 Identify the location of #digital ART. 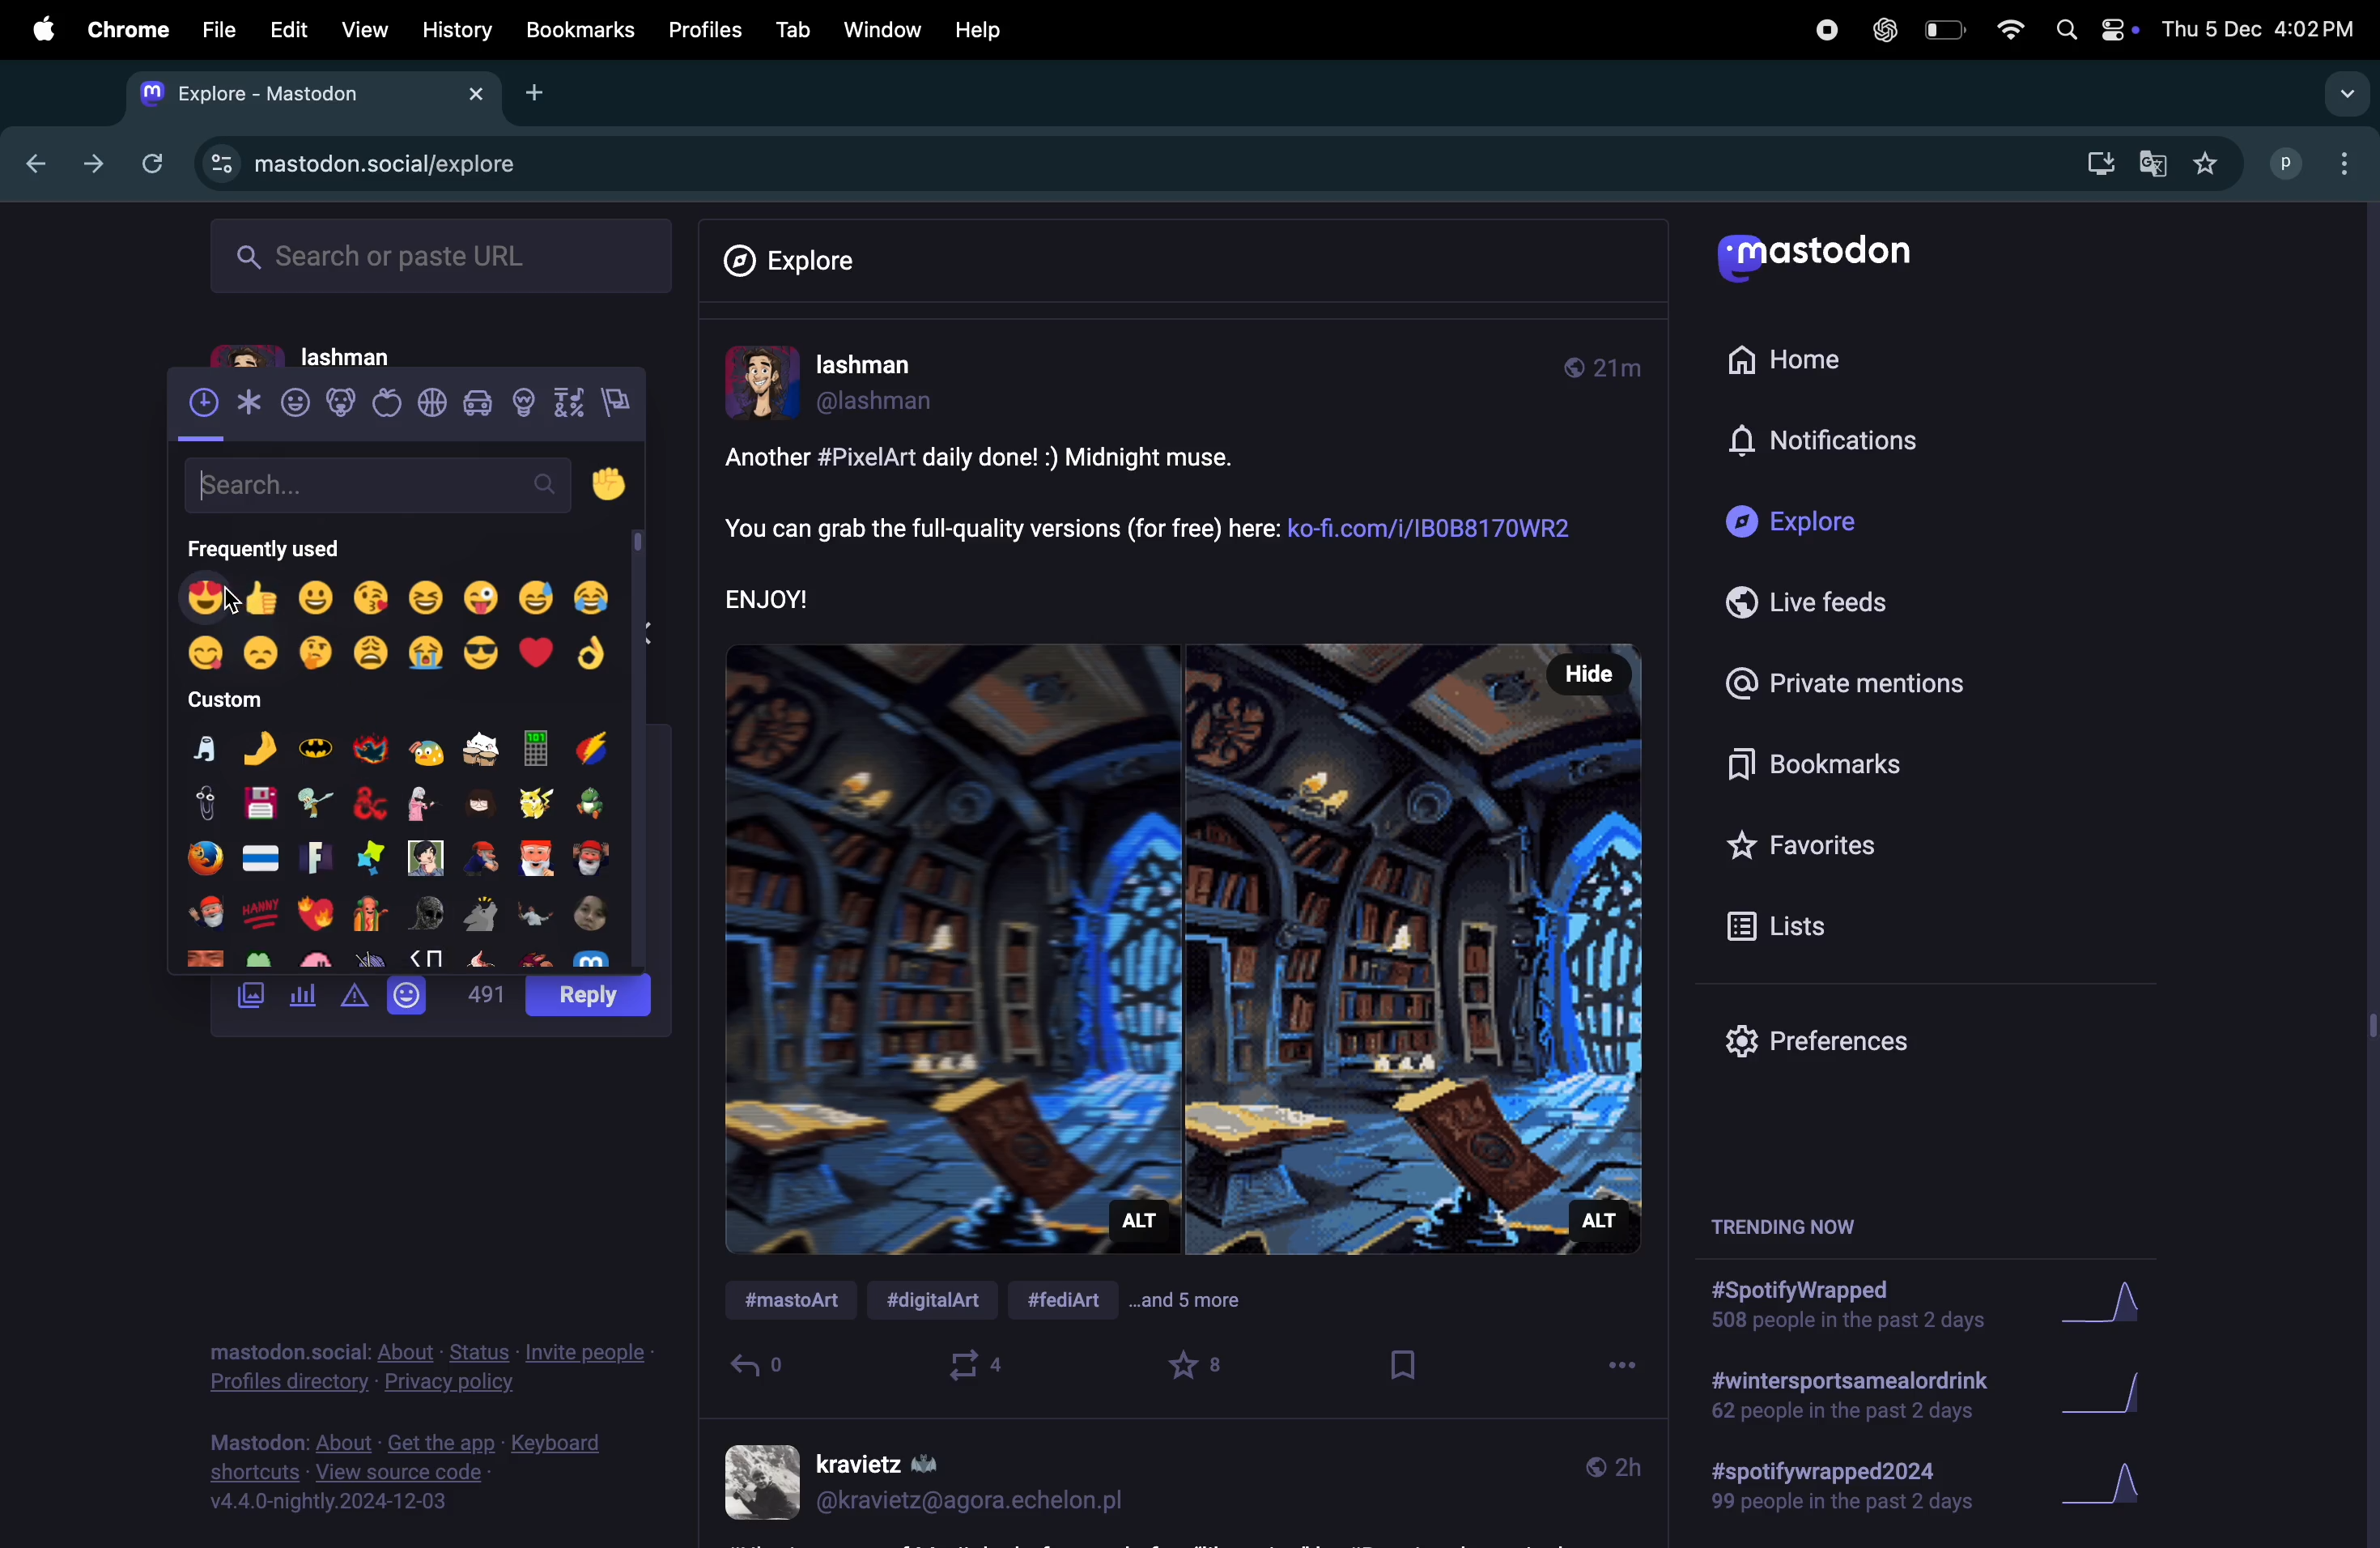
(945, 1303).